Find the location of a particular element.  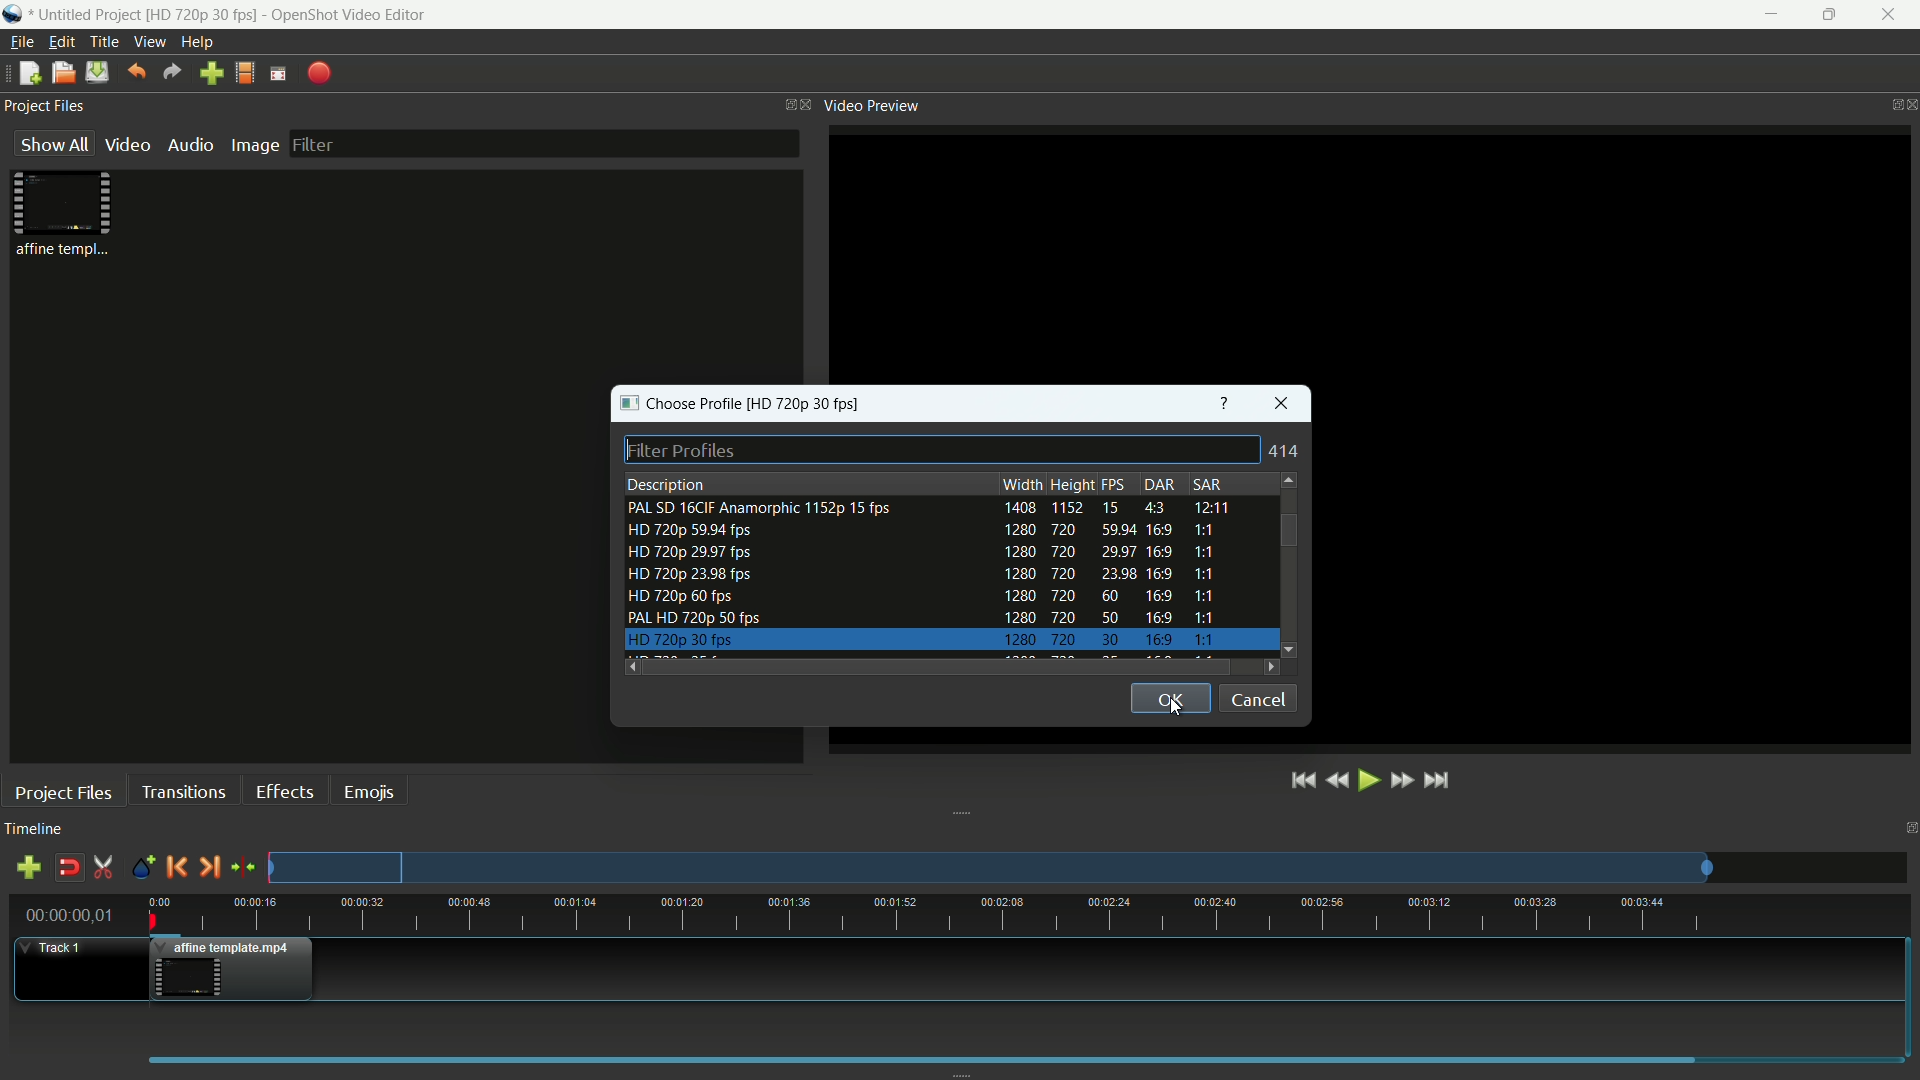

effects is located at coordinates (284, 791).